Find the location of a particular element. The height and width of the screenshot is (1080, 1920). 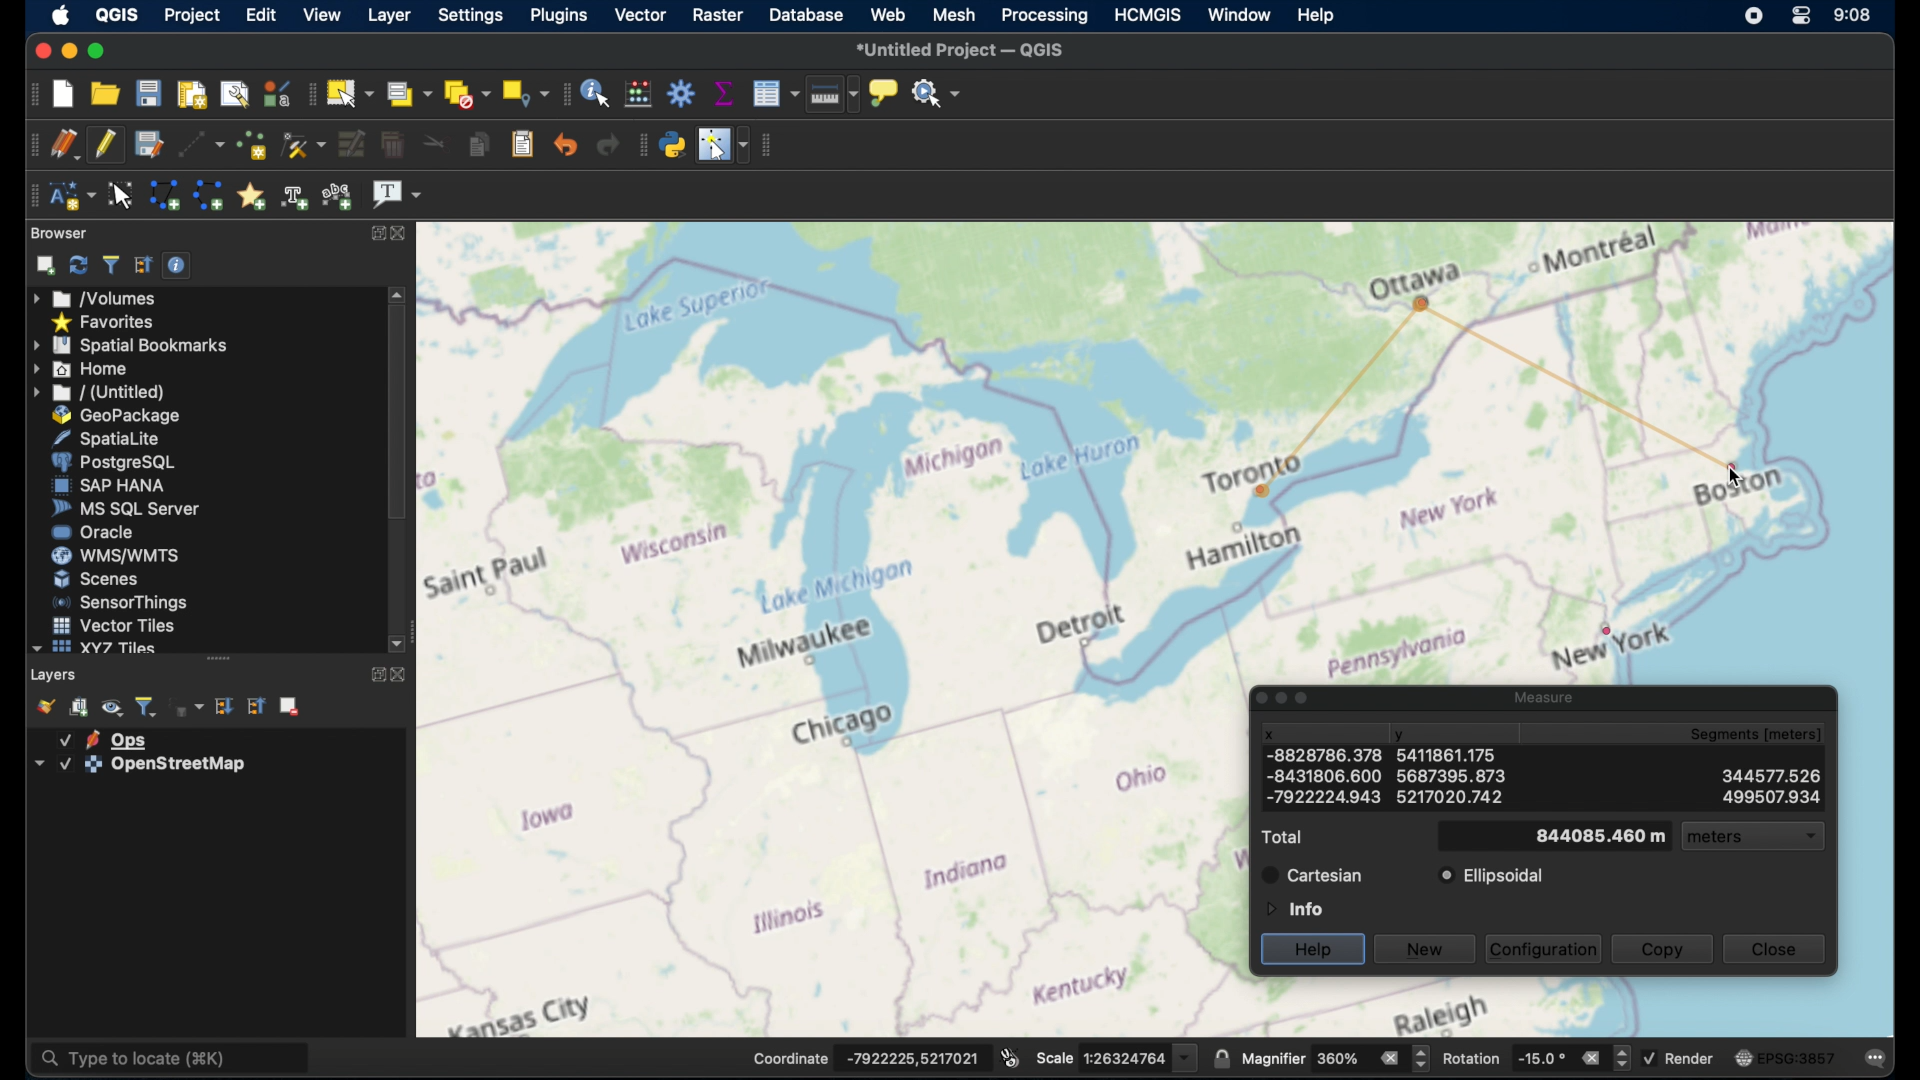

total is located at coordinates (1281, 837).